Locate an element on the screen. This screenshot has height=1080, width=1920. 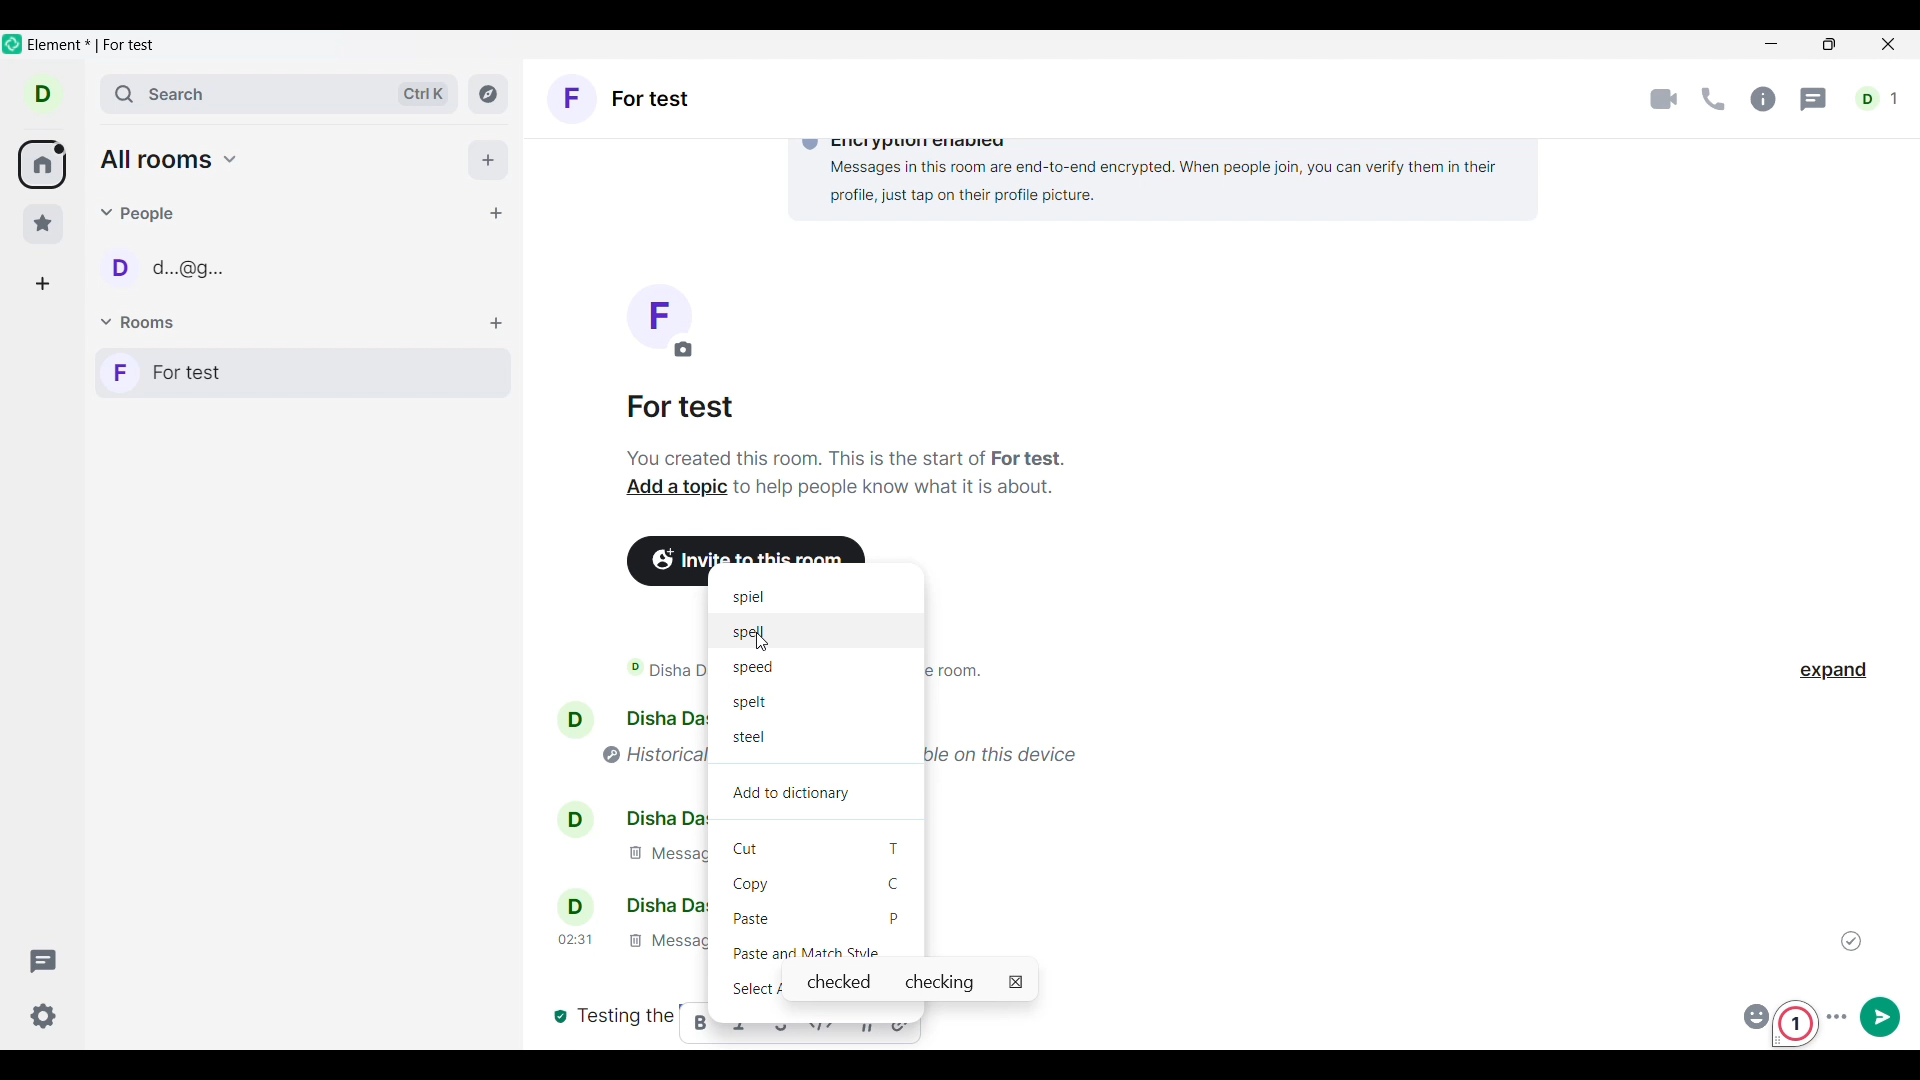
Call is located at coordinates (1713, 99).